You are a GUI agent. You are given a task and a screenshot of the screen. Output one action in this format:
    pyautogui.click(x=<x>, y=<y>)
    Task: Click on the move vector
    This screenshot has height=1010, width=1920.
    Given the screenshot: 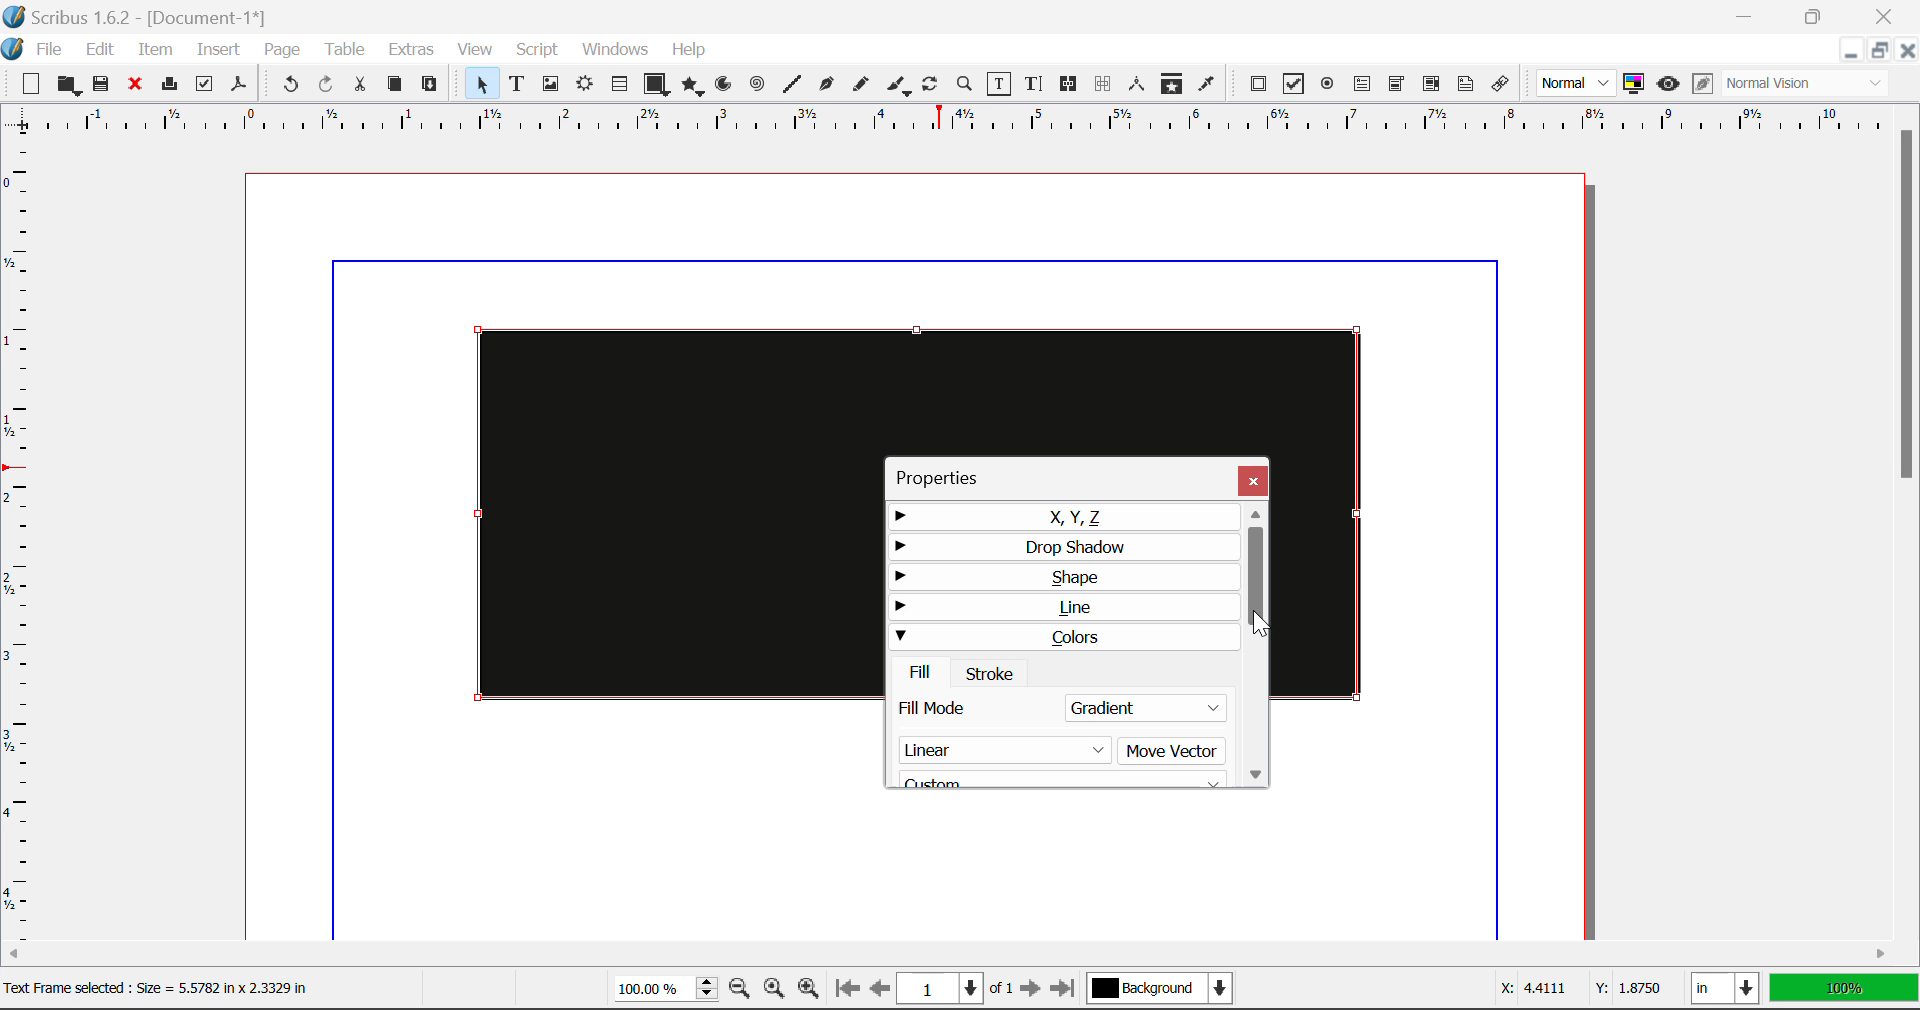 What is the action you would take?
    pyautogui.click(x=1173, y=750)
    